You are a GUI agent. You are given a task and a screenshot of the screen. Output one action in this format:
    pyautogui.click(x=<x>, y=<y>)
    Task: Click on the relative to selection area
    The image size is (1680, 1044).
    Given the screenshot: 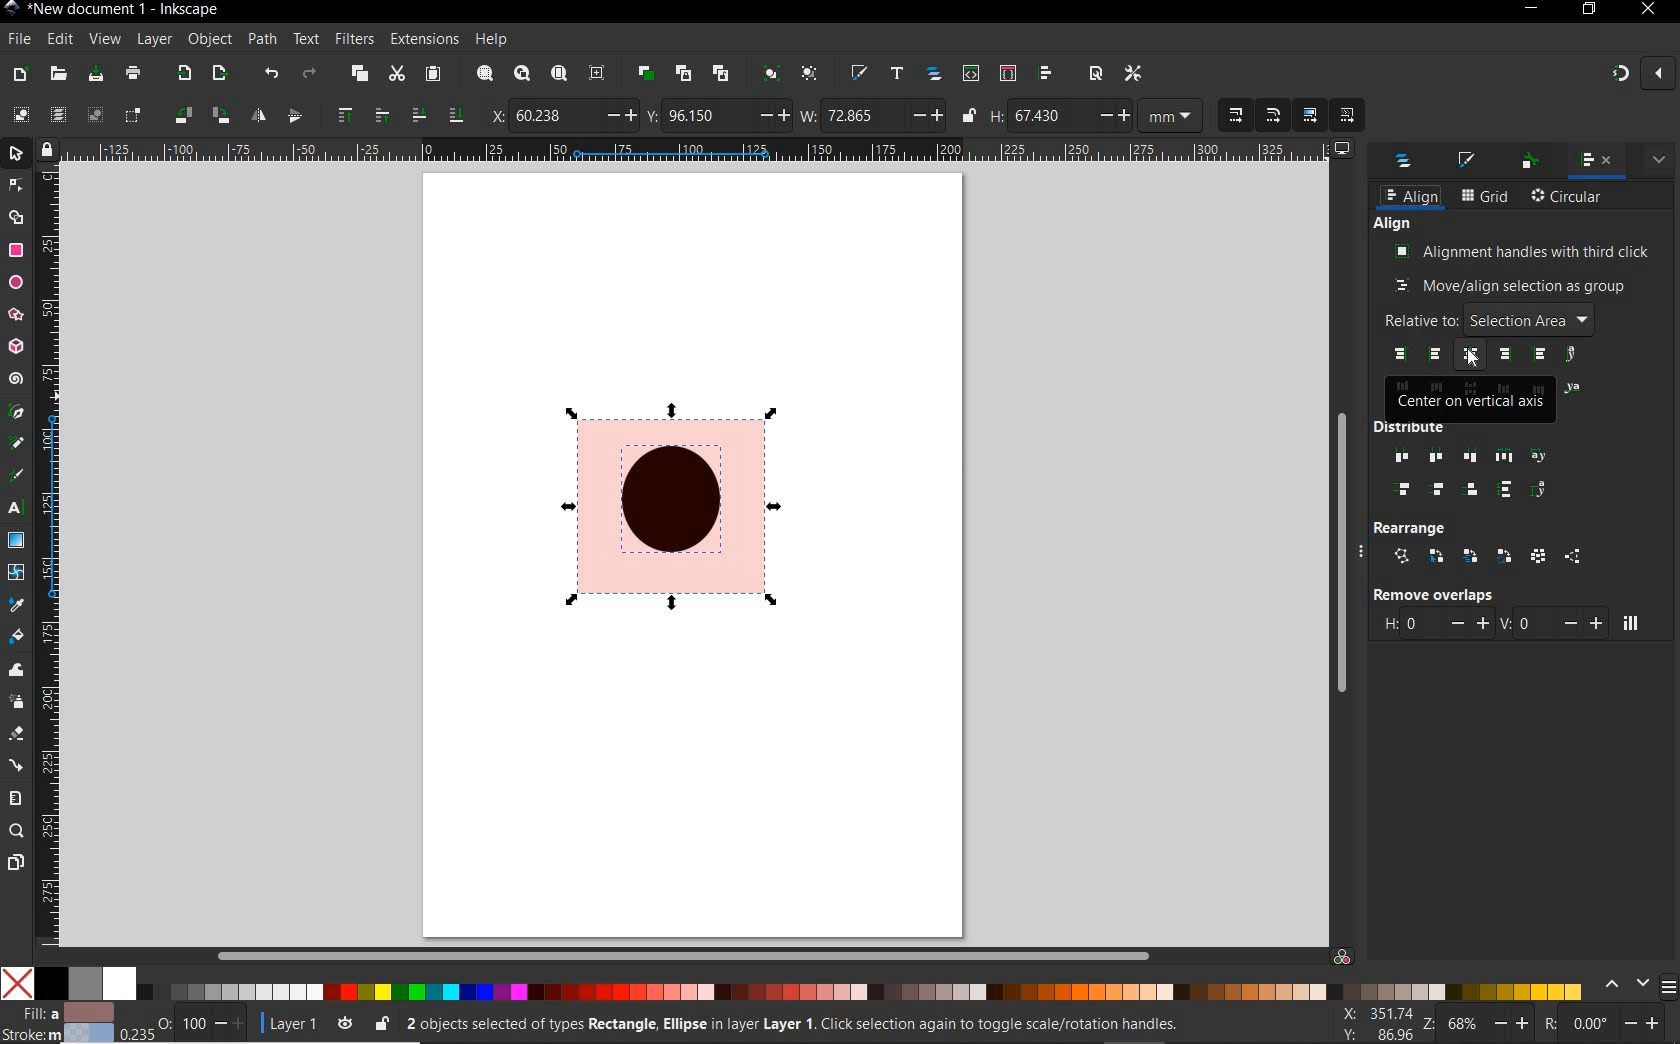 What is the action you would take?
    pyautogui.click(x=1487, y=319)
    